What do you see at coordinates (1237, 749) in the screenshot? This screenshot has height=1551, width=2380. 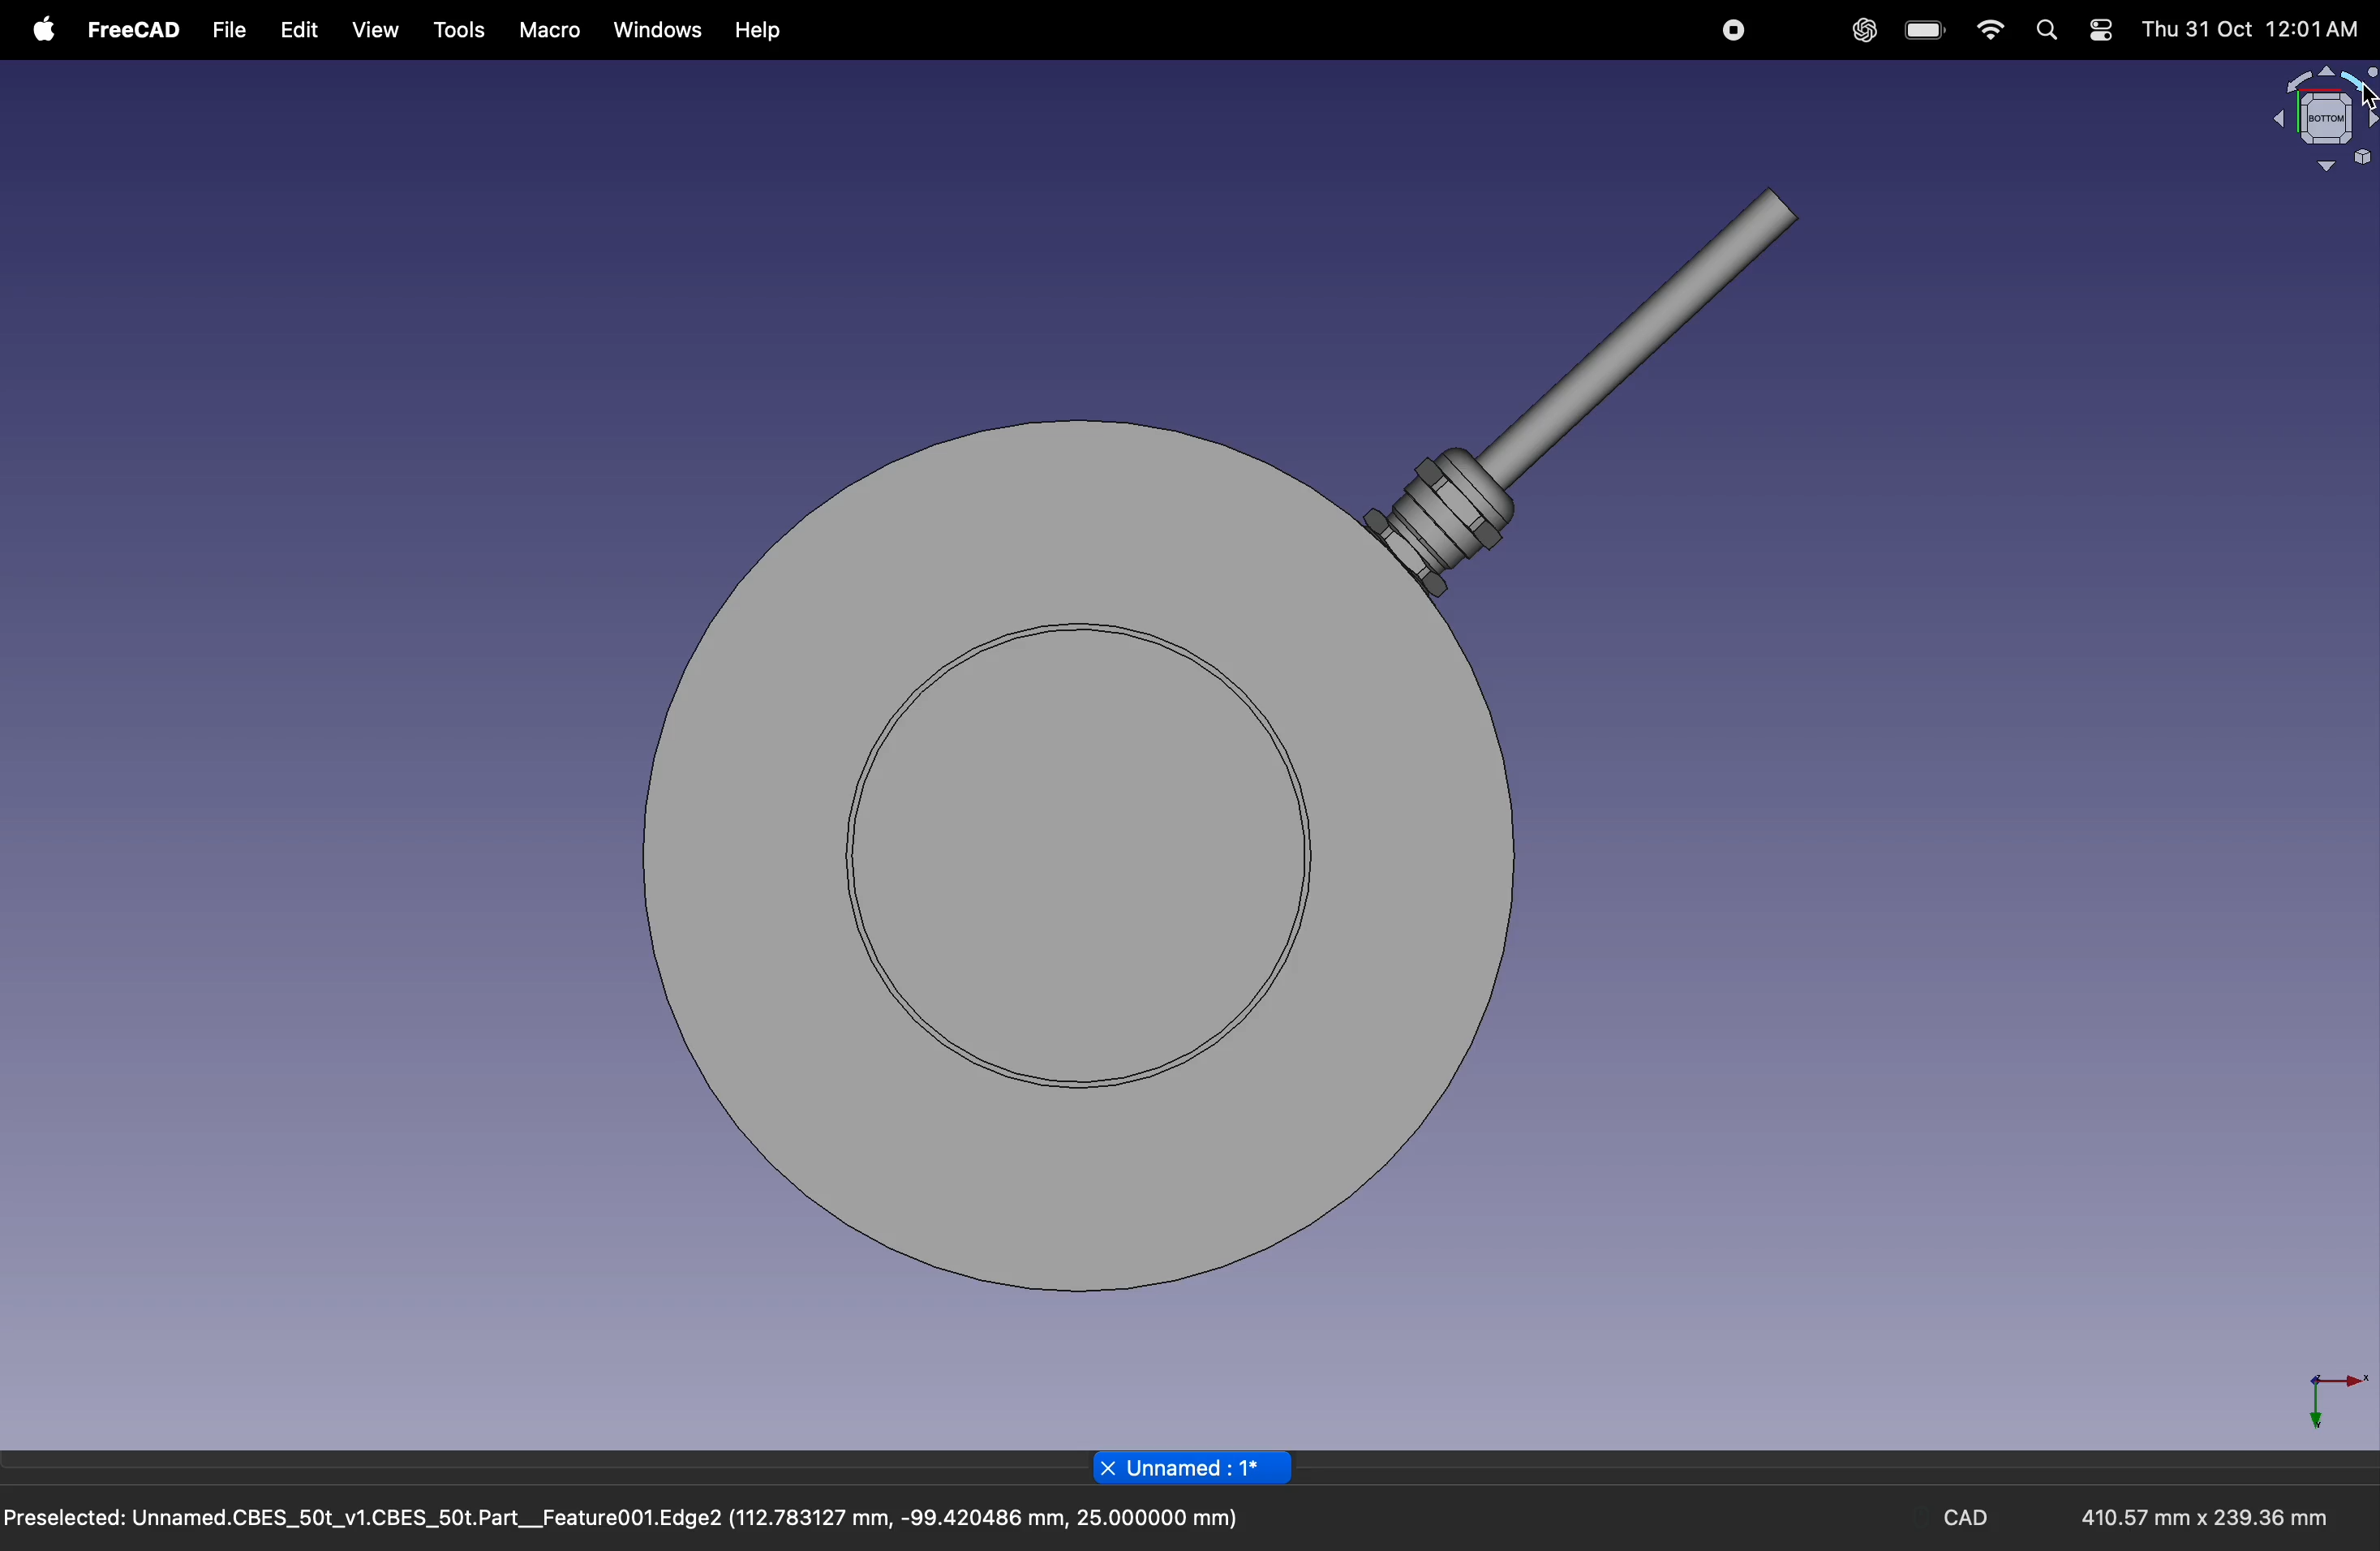 I see `object` at bounding box center [1237, 749].